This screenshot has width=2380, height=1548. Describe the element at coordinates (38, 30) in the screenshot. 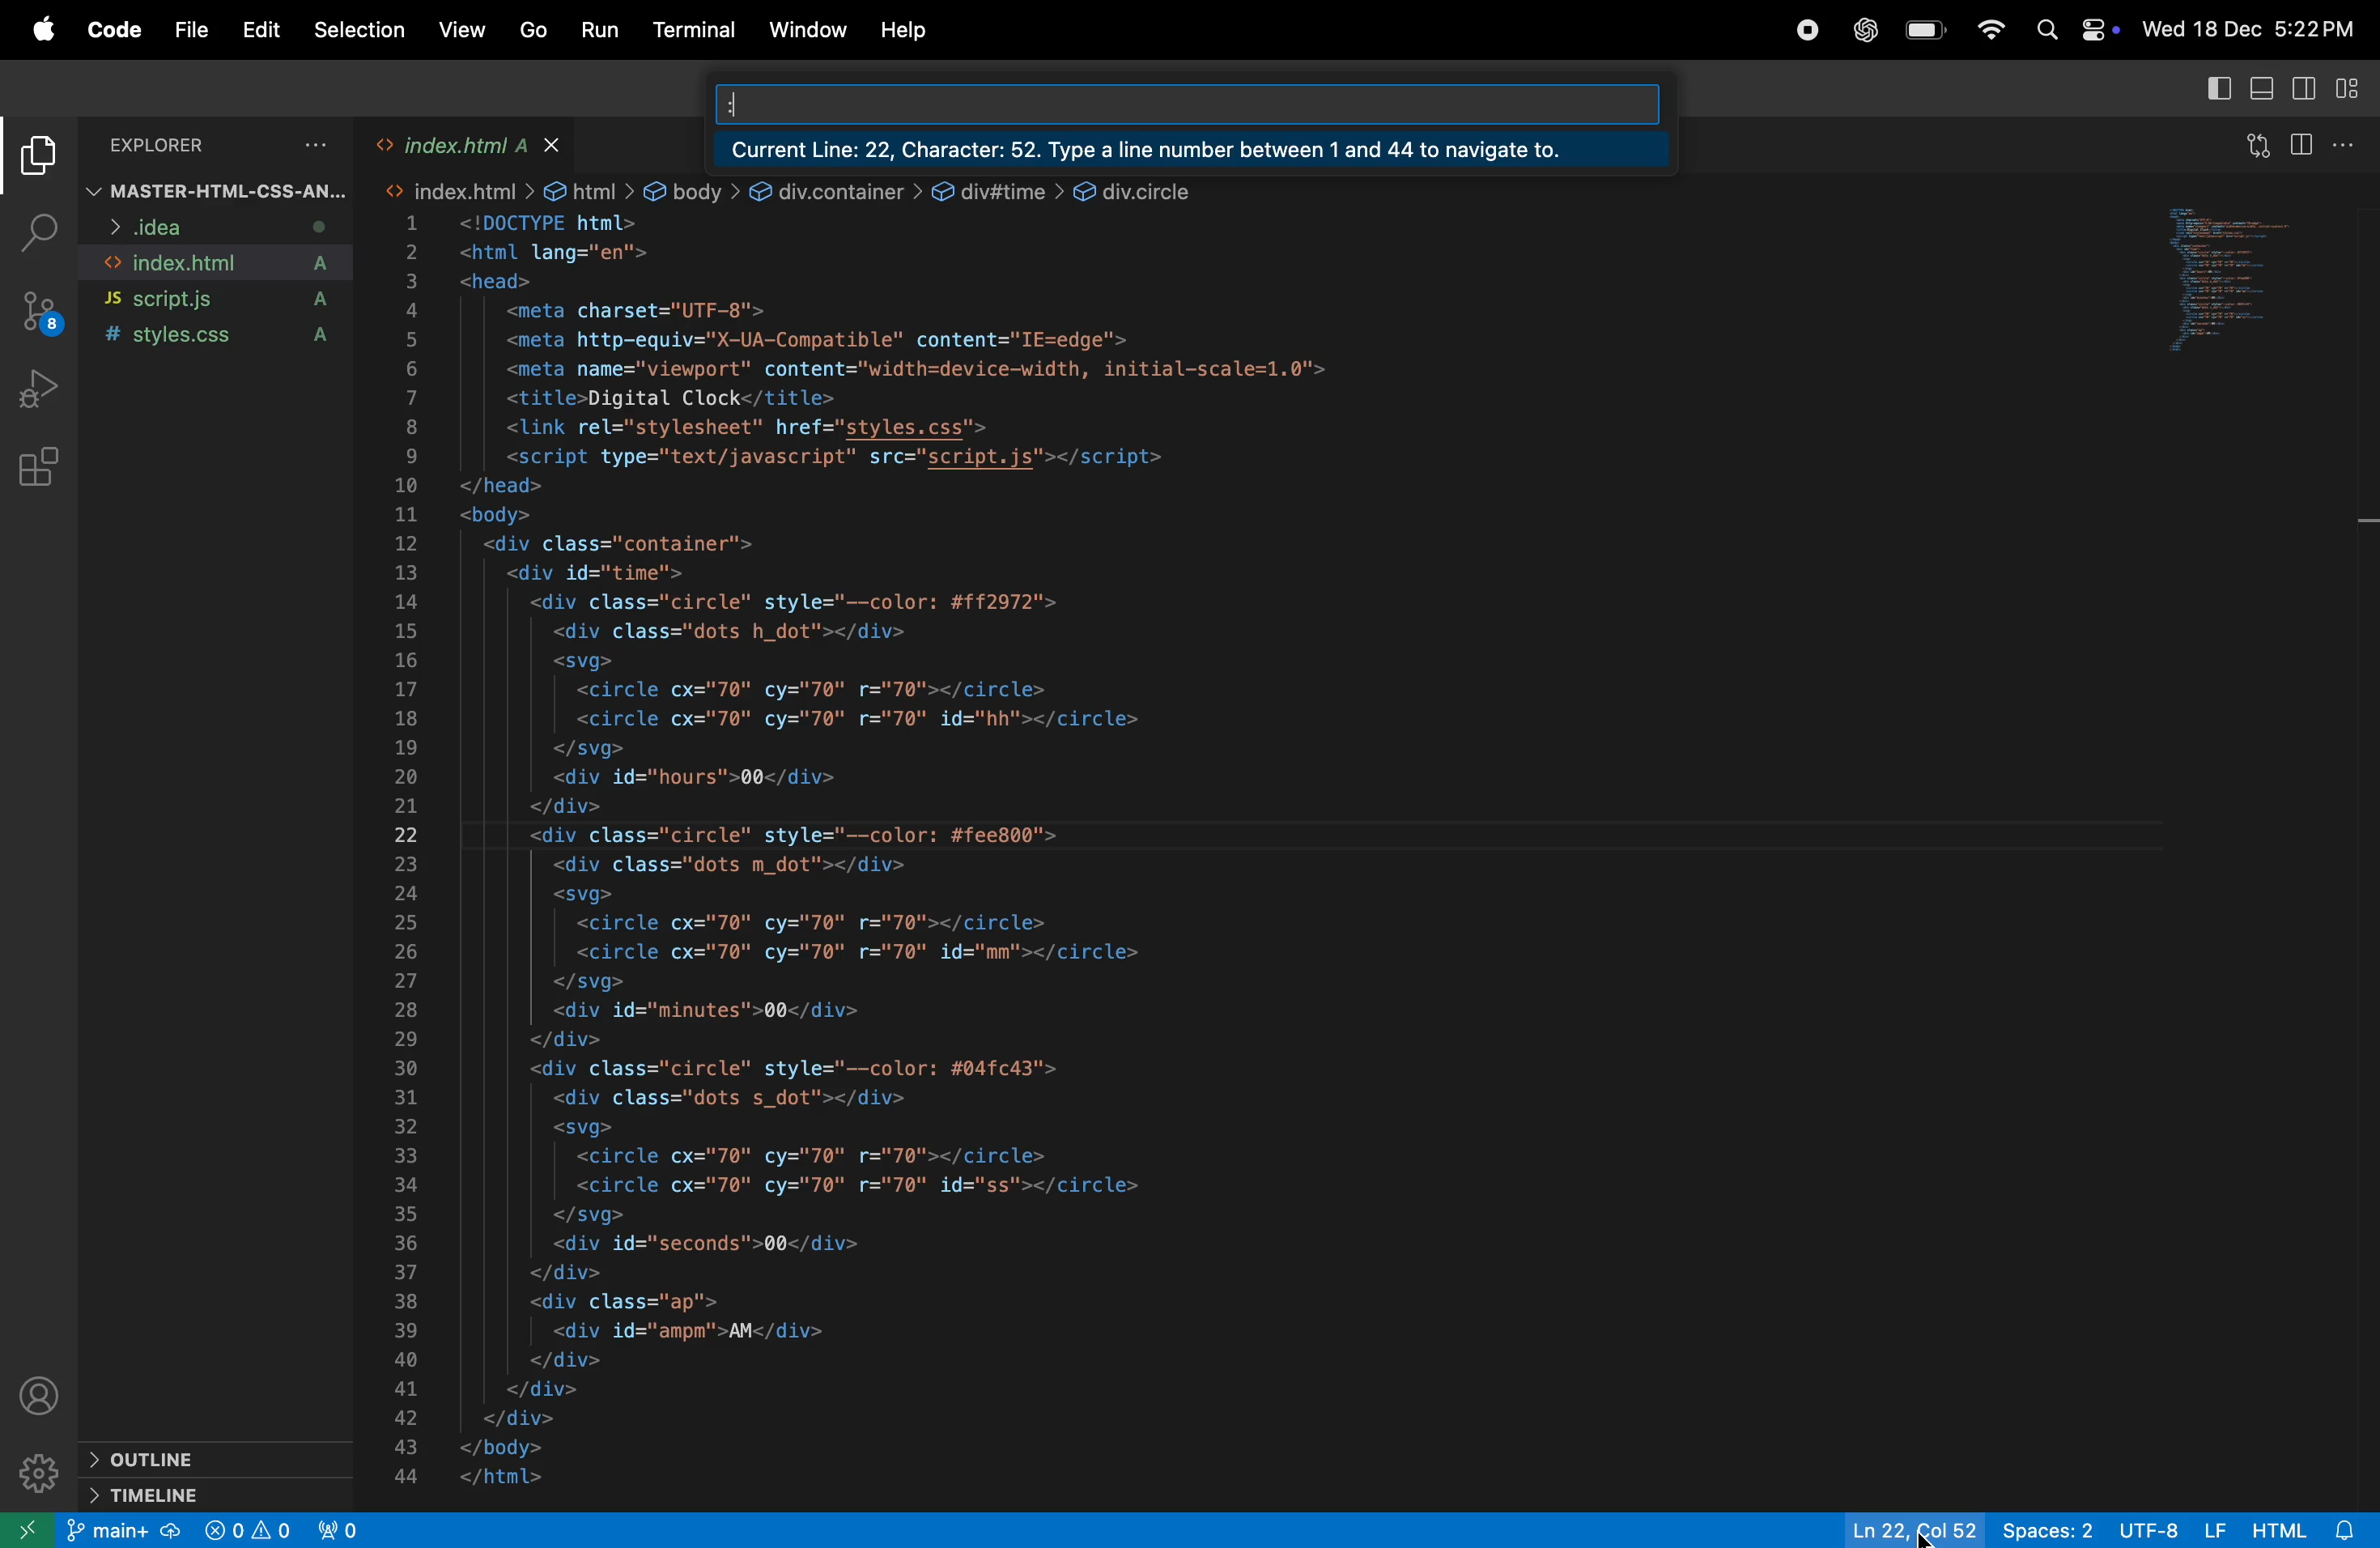

I see `apple menu` at that location.